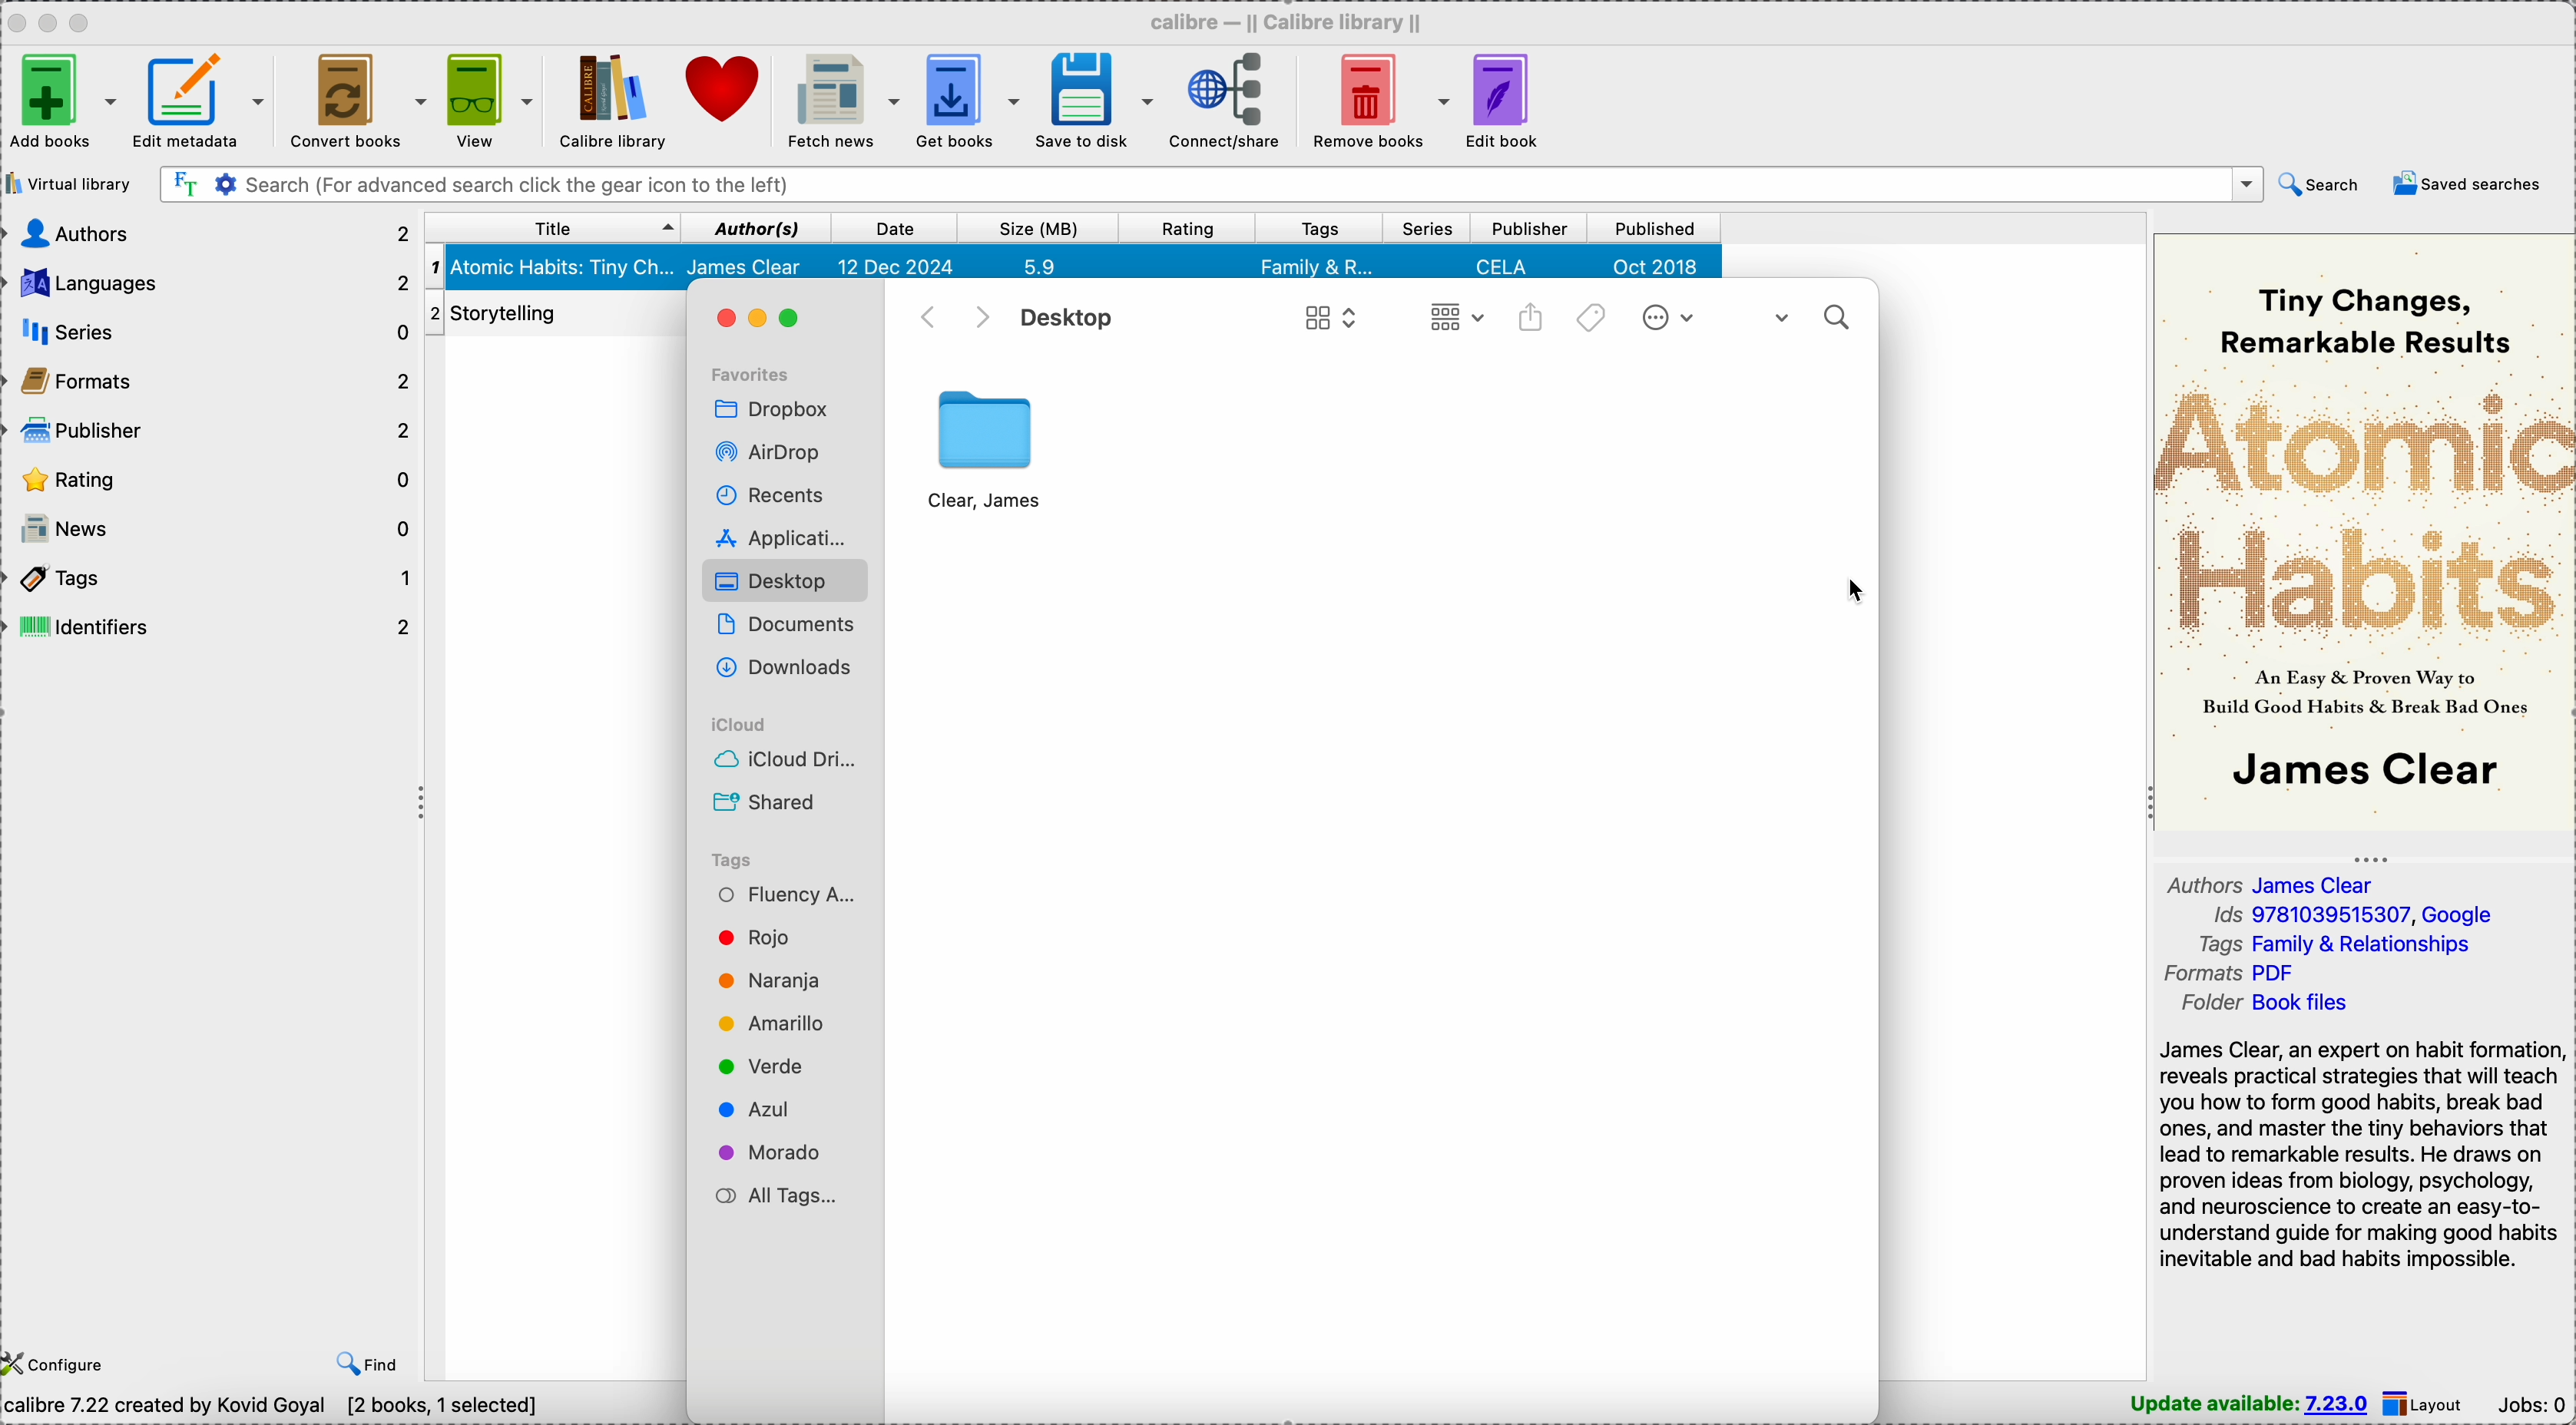  I want to click on remove books, so click(1376, 99).